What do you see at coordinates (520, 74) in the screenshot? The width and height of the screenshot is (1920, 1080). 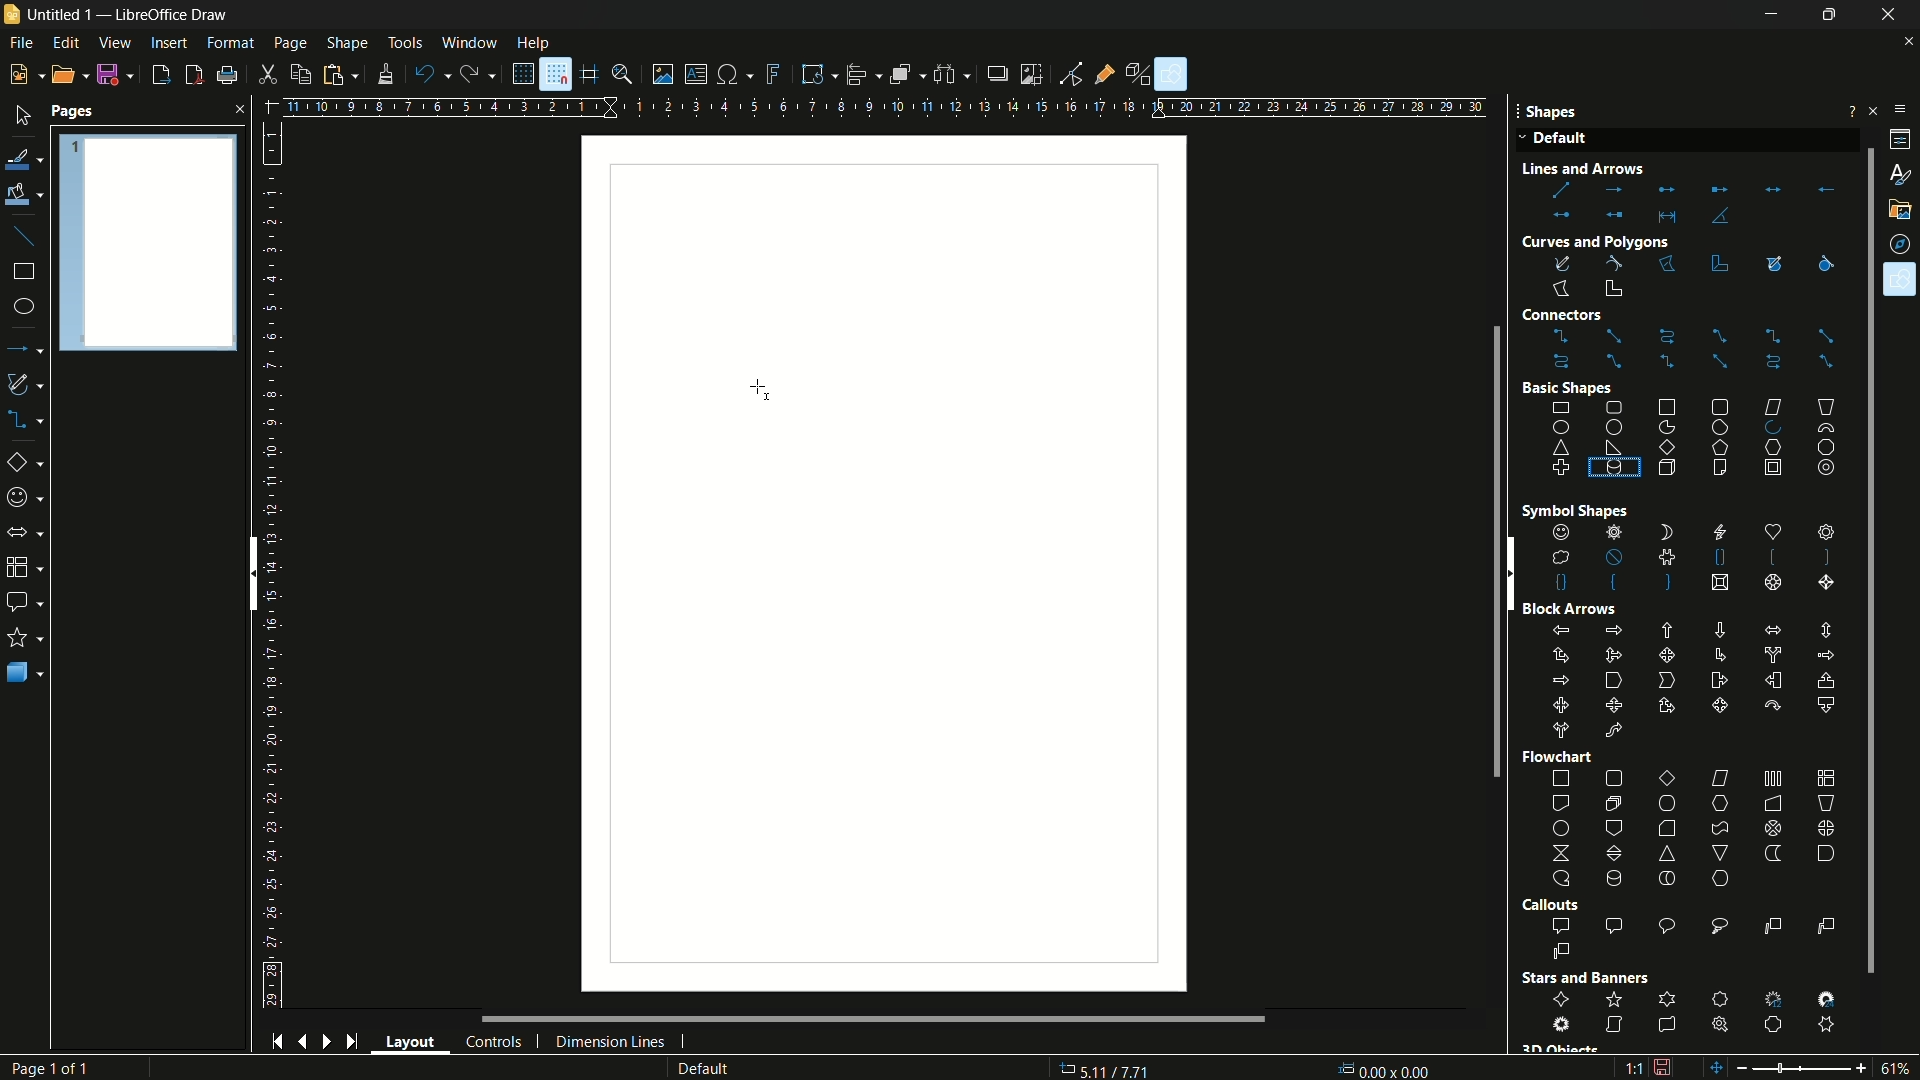 I see `display grid` at bounding box center [520, 74].